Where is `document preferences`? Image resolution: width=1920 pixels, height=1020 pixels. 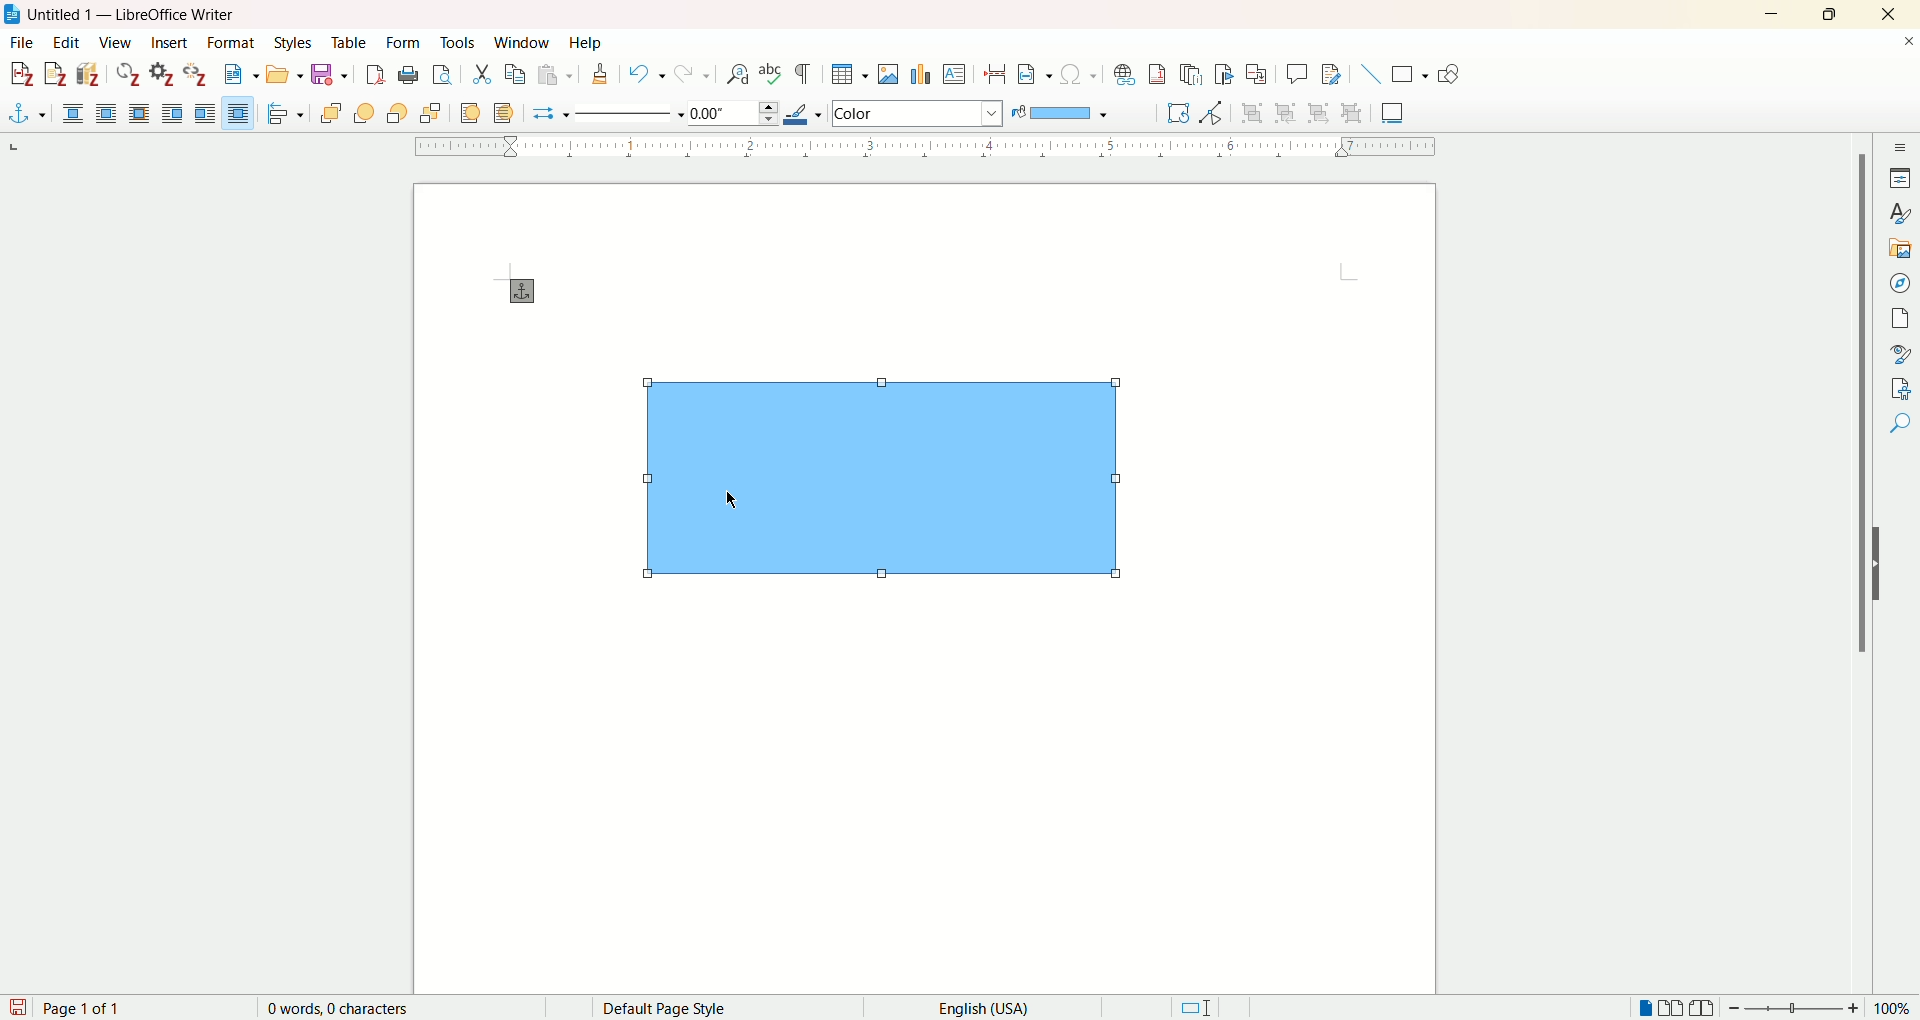
document preferences is located at coordinates (161, 73).